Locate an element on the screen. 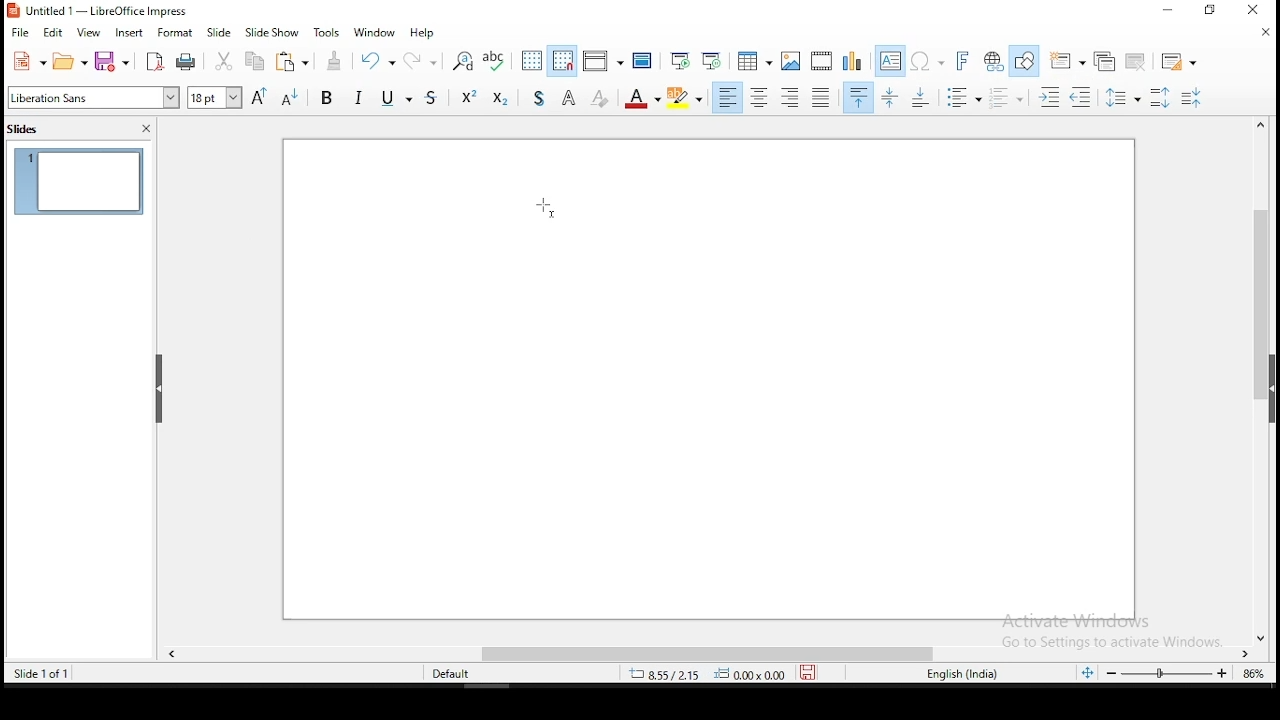 This screenshot has width=1280, height=720. increase font size is located at coordinates (259, 97).